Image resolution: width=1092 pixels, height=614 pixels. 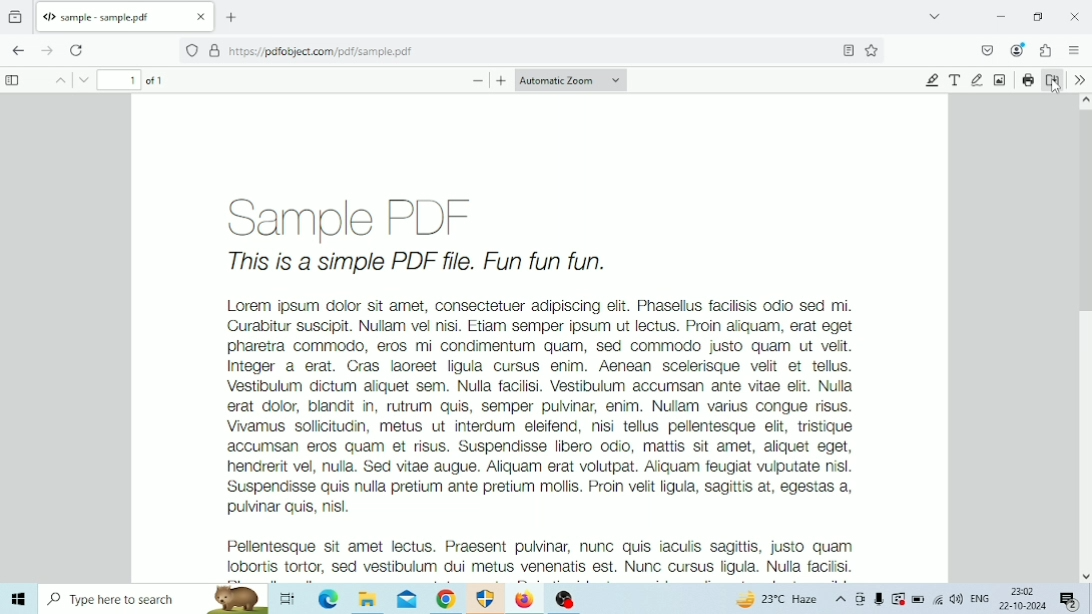 I want to click on Save, so click(x=1053, y=80).